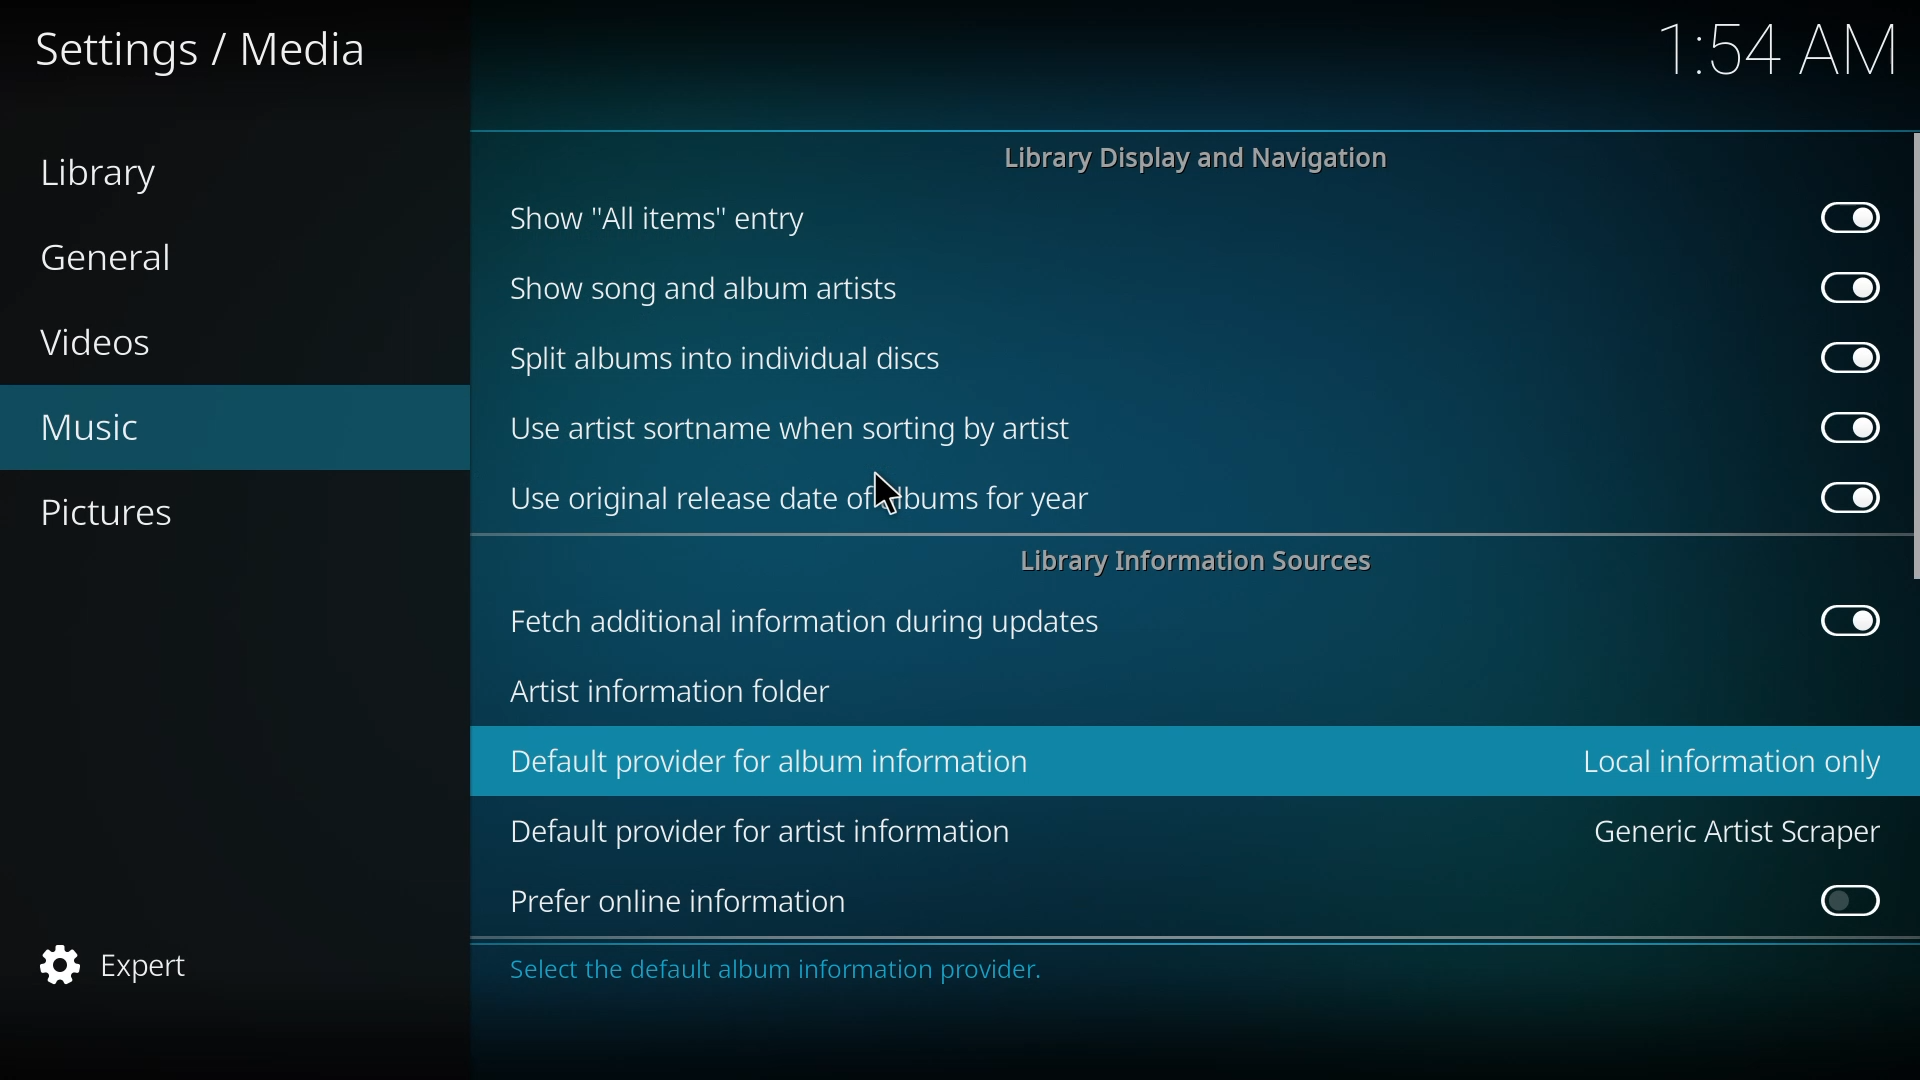  Describe the element at coordinates (1135, 974) in the screenshot. I see `info` at that location.